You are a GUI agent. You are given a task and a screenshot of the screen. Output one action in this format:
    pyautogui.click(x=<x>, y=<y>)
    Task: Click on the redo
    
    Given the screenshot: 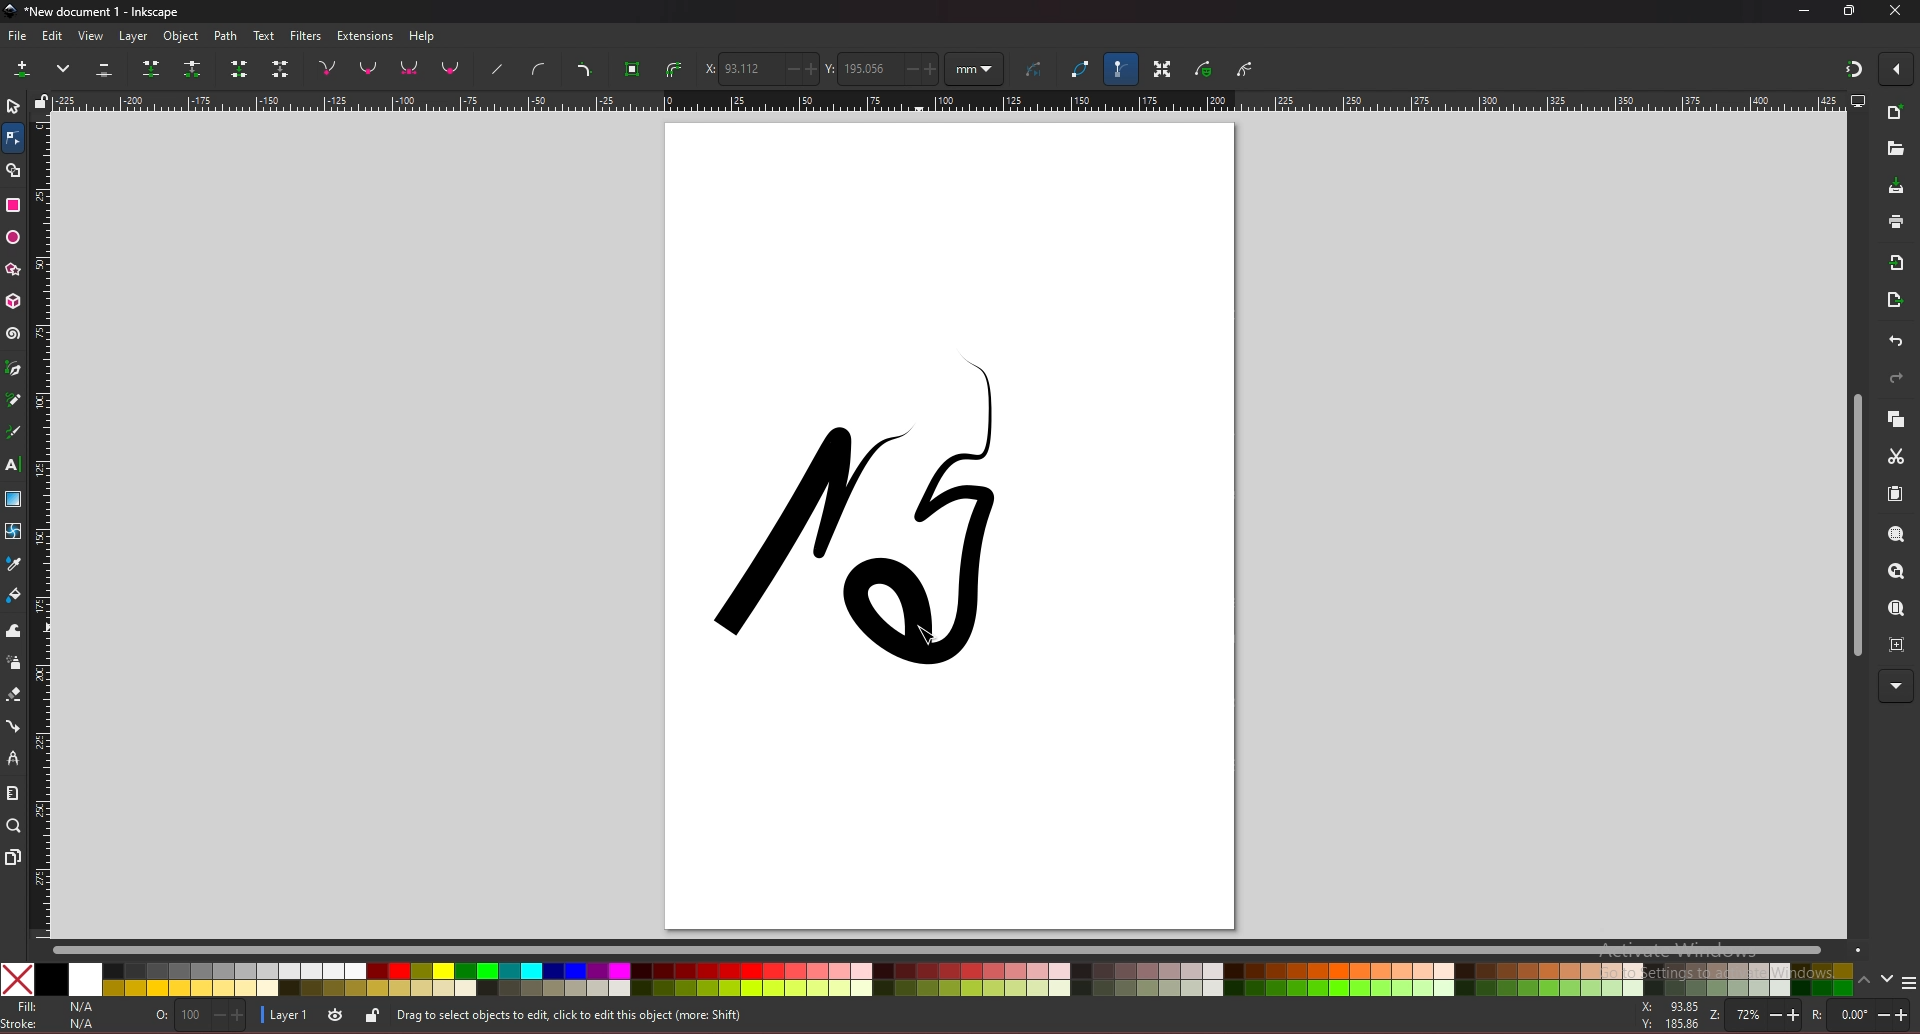 What is the action you would take?
    pyautogui.click(x=1896, y=378)
    